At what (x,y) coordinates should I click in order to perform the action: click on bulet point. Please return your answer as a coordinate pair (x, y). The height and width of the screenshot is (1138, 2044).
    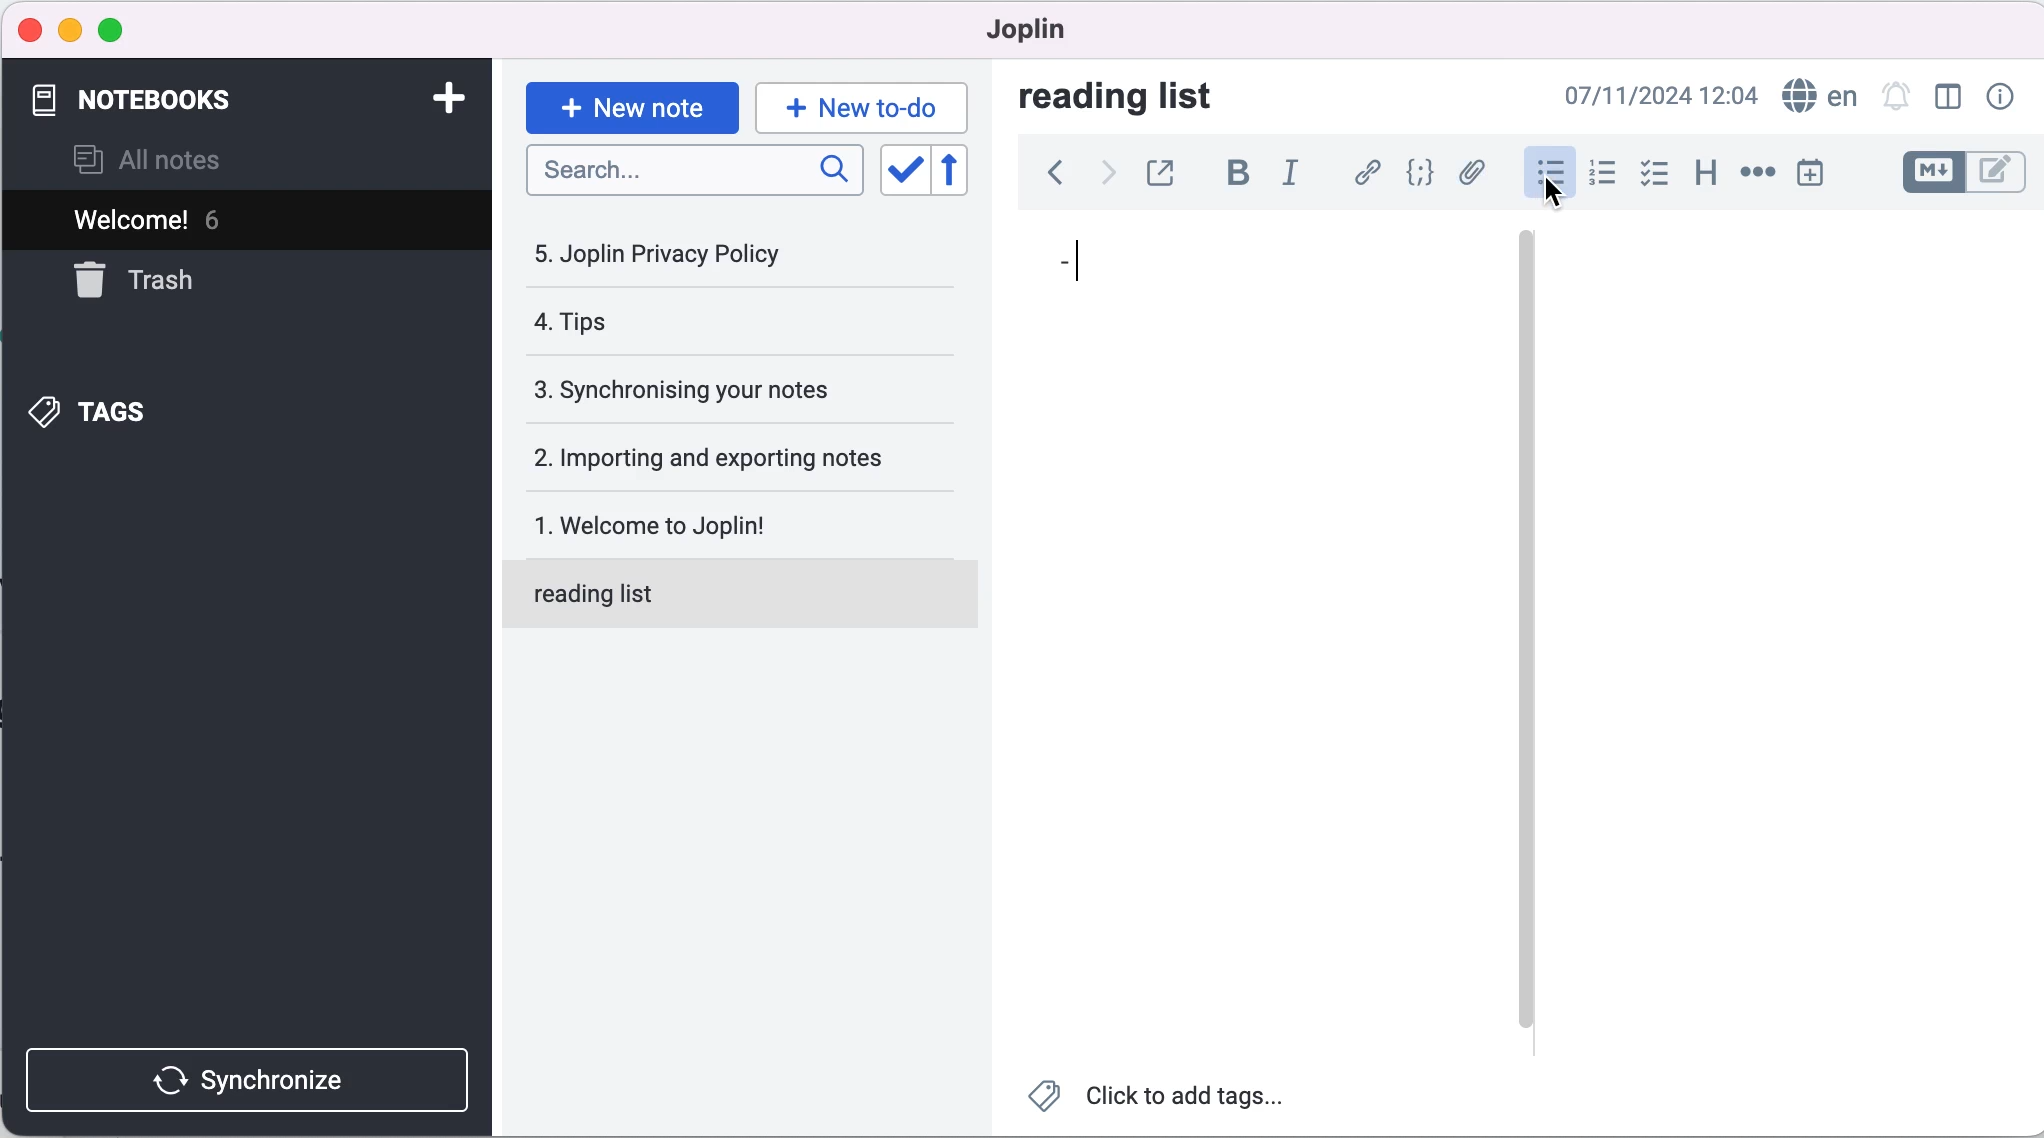
    Looking at the image, I should click on (1060, 264).